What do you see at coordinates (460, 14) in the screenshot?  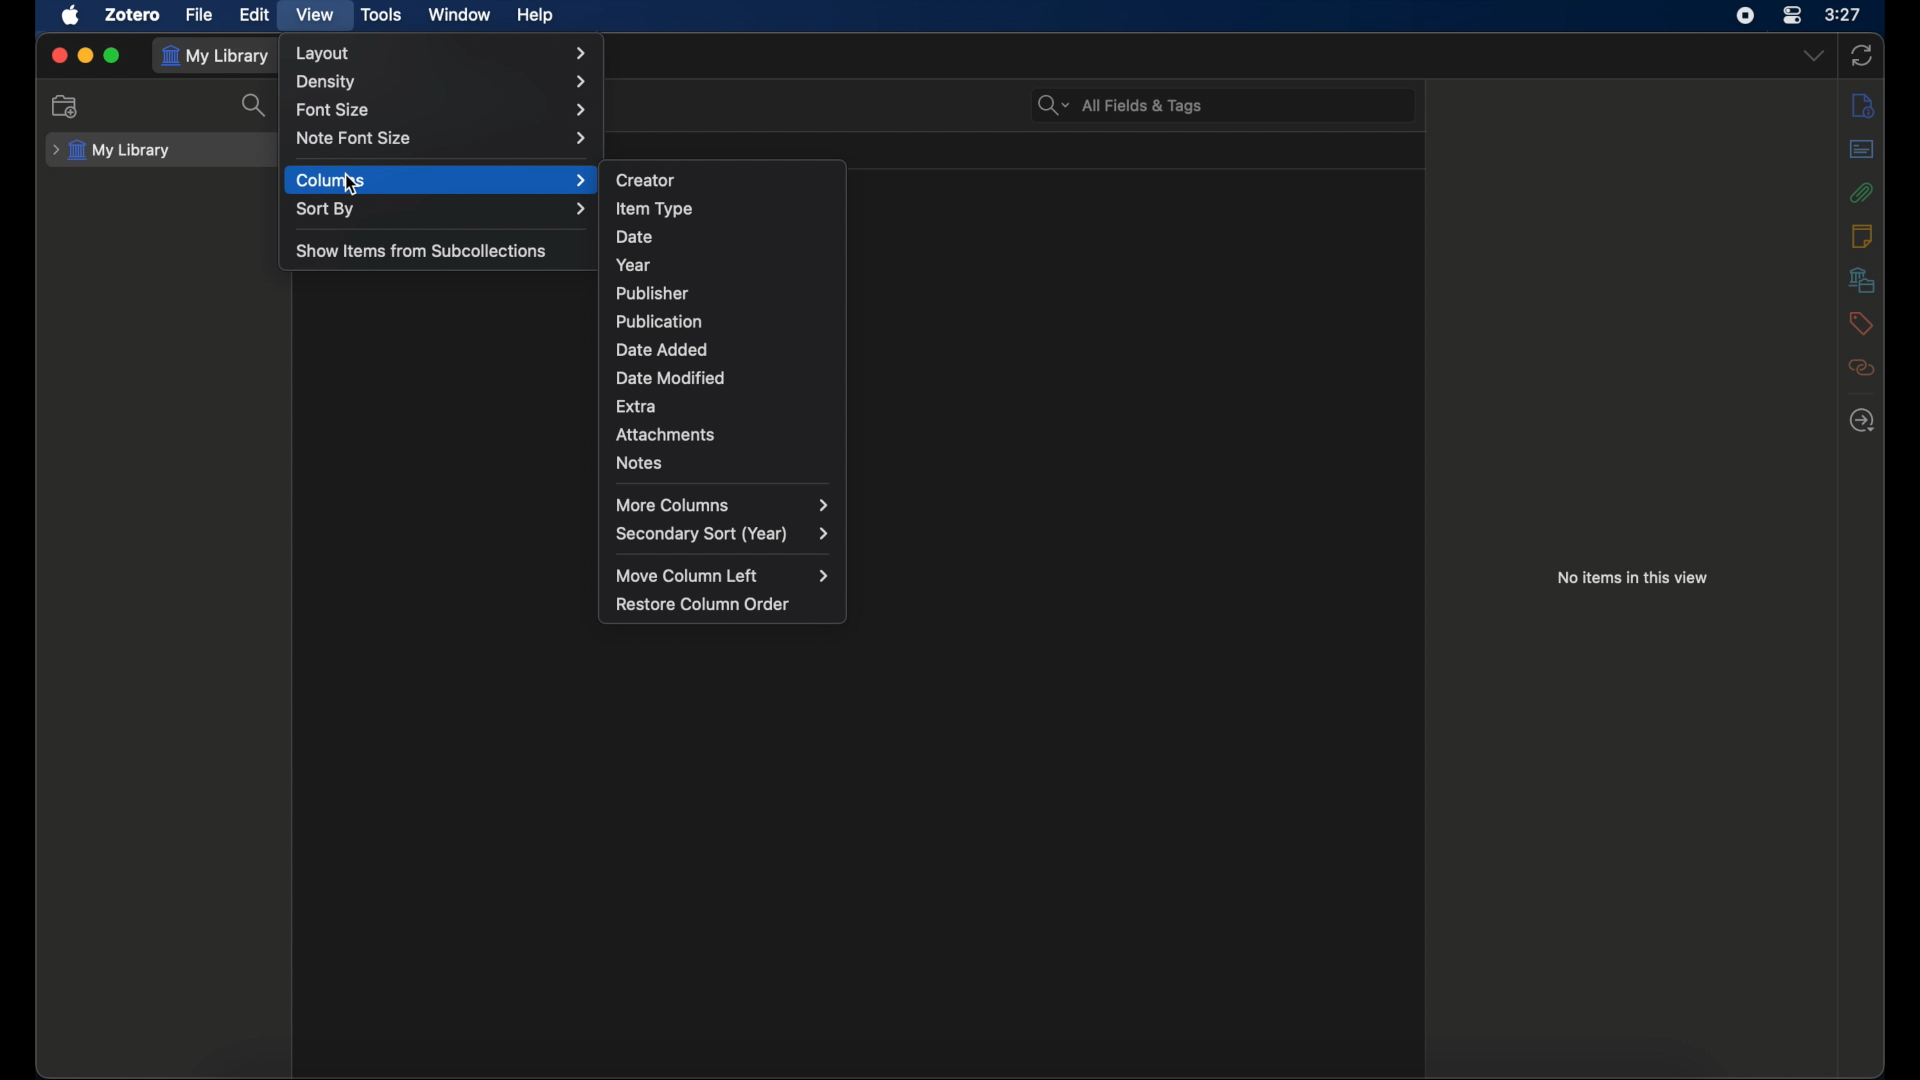 I see `window` at bounding box center [460, 14].